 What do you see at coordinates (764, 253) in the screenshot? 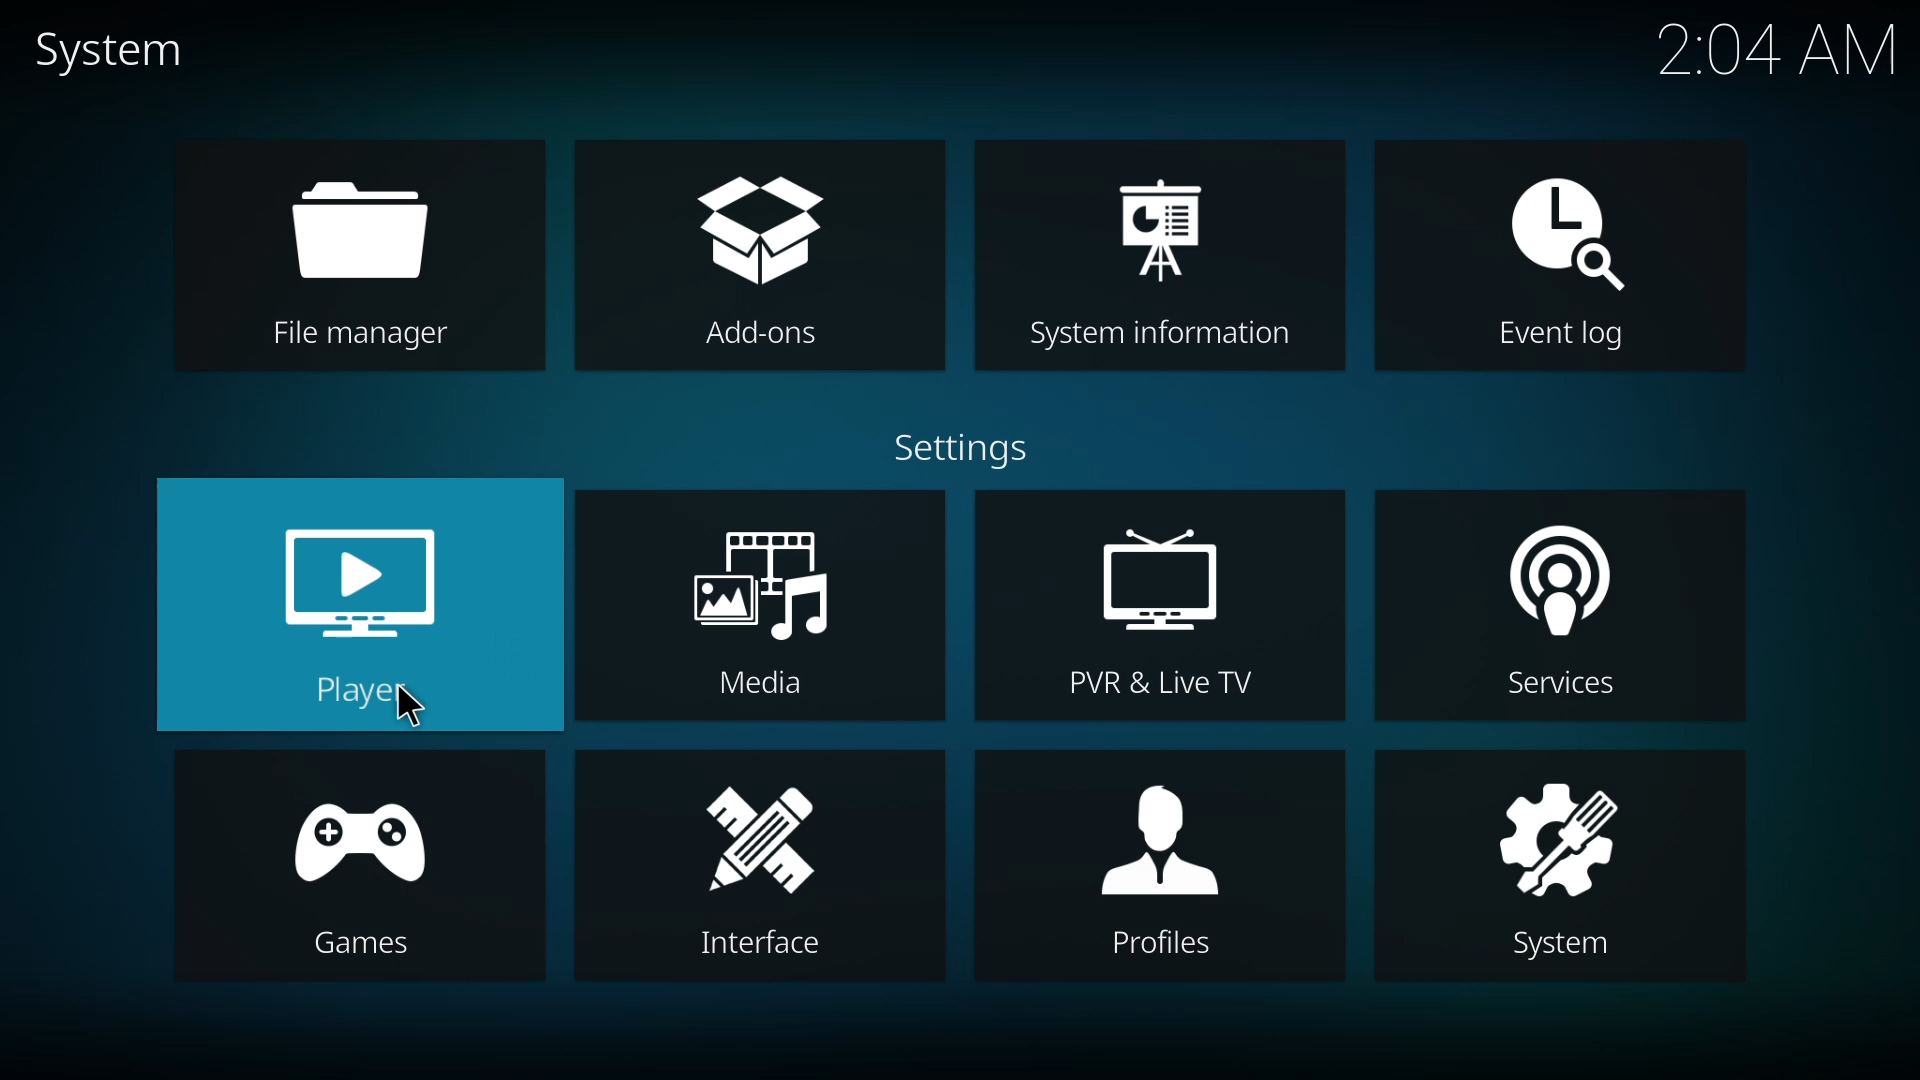
I see `add-ons` at bounding box center [764, 253].